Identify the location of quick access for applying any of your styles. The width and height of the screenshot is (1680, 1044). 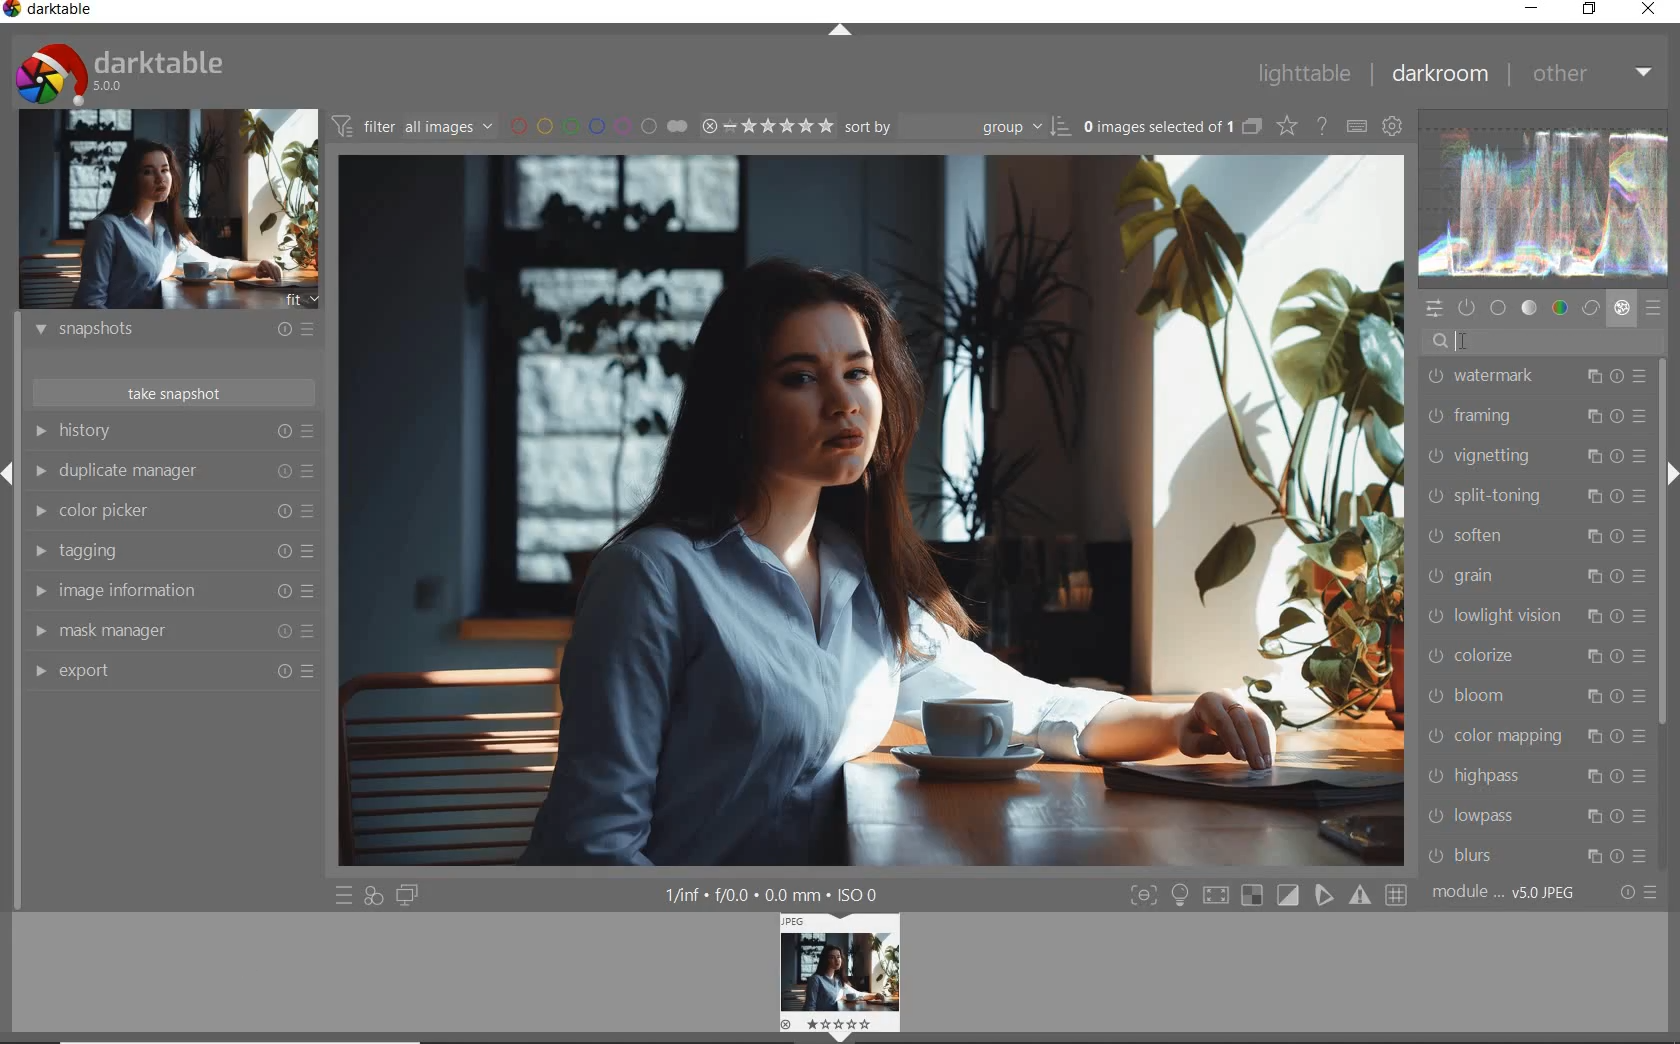
(372, 897).